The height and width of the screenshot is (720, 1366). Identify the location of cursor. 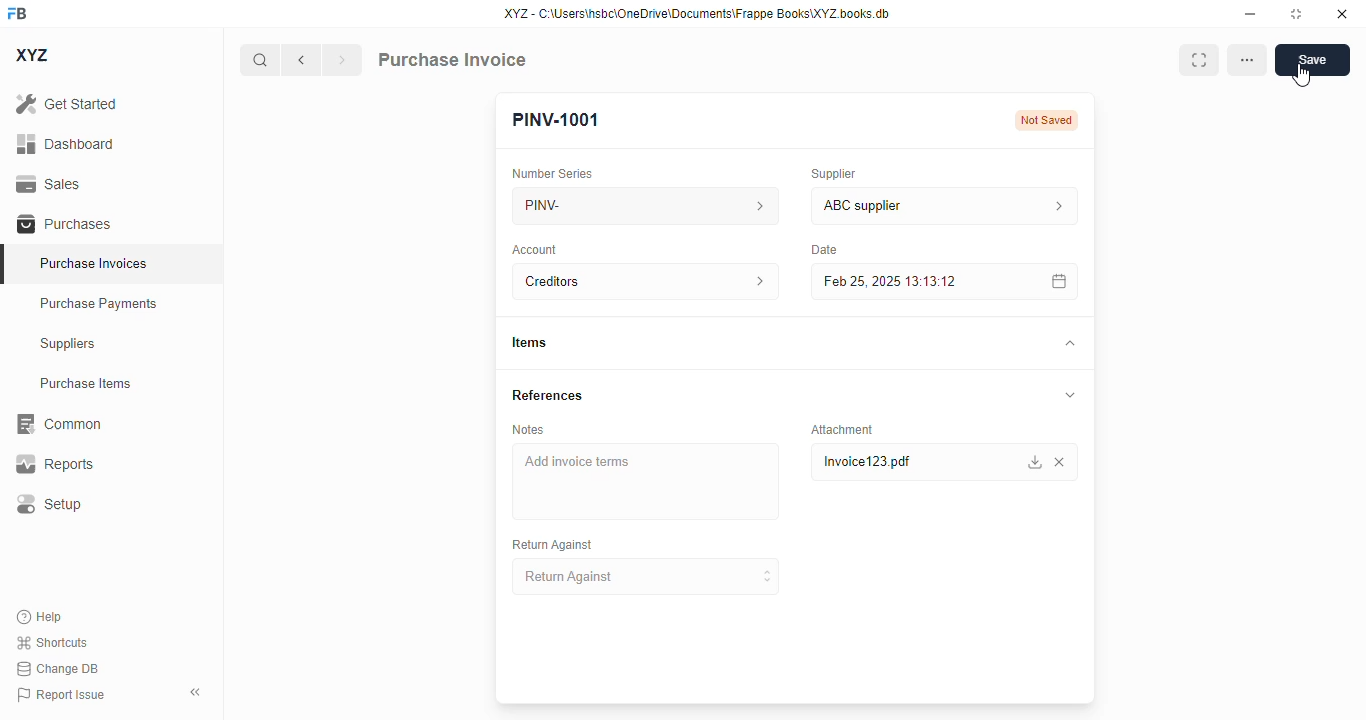
(1301, 76).